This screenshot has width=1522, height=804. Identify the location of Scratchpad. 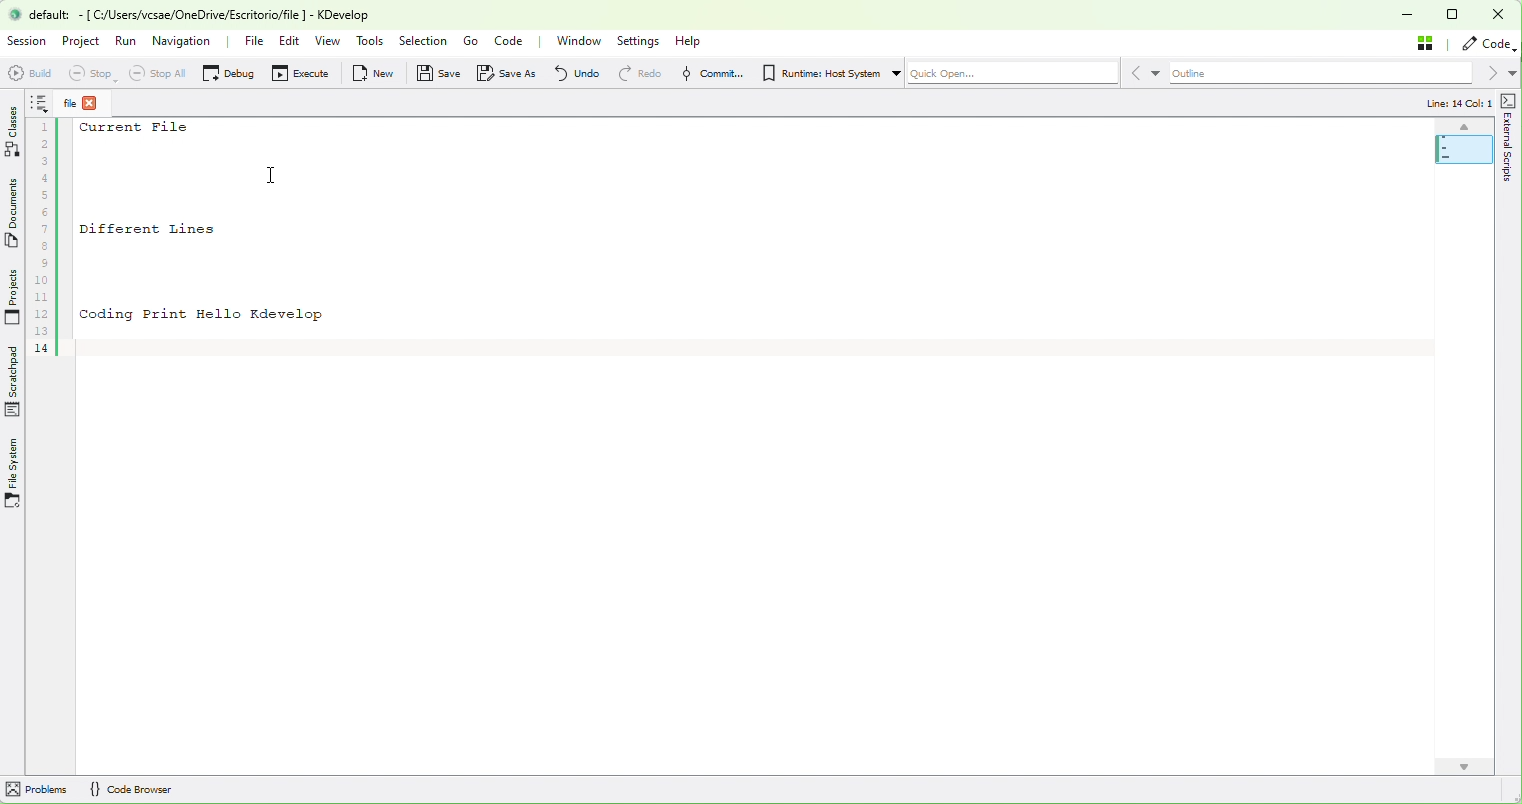
(14, 381).